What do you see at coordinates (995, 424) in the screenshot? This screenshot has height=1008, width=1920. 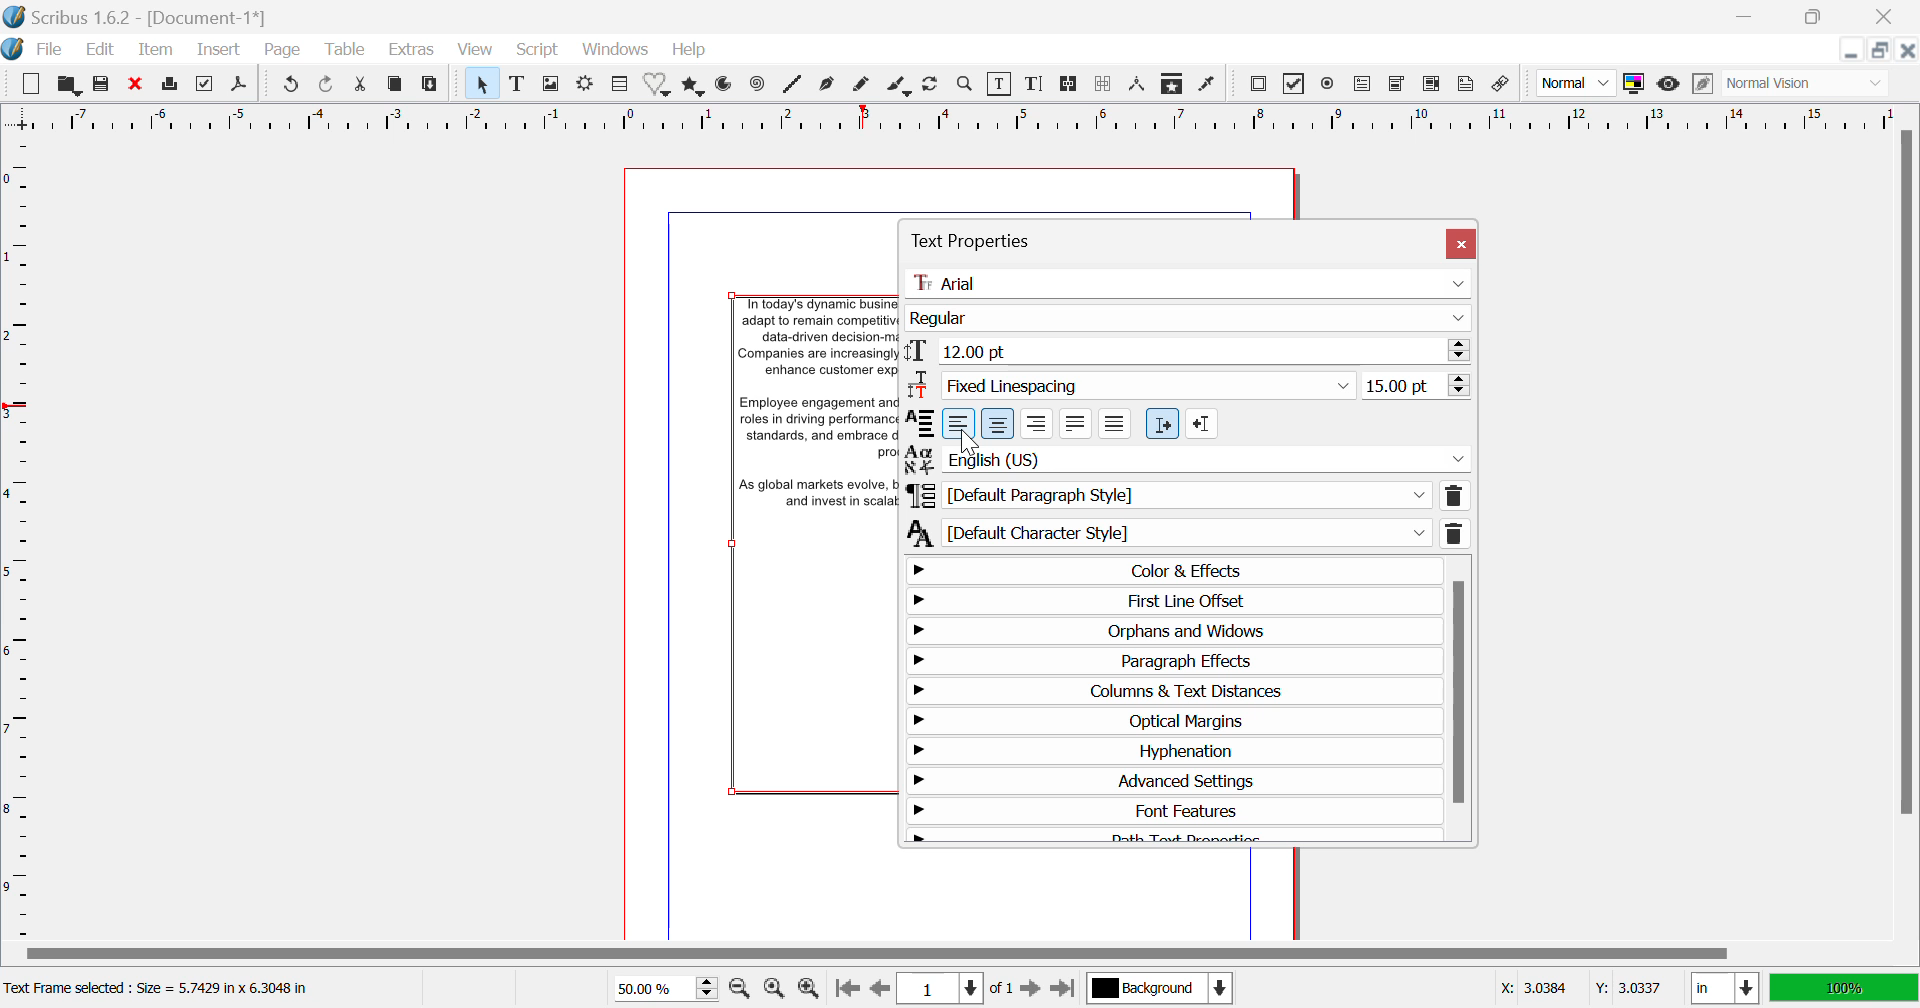 I see `Center Align` at bounding box center [995, 424].